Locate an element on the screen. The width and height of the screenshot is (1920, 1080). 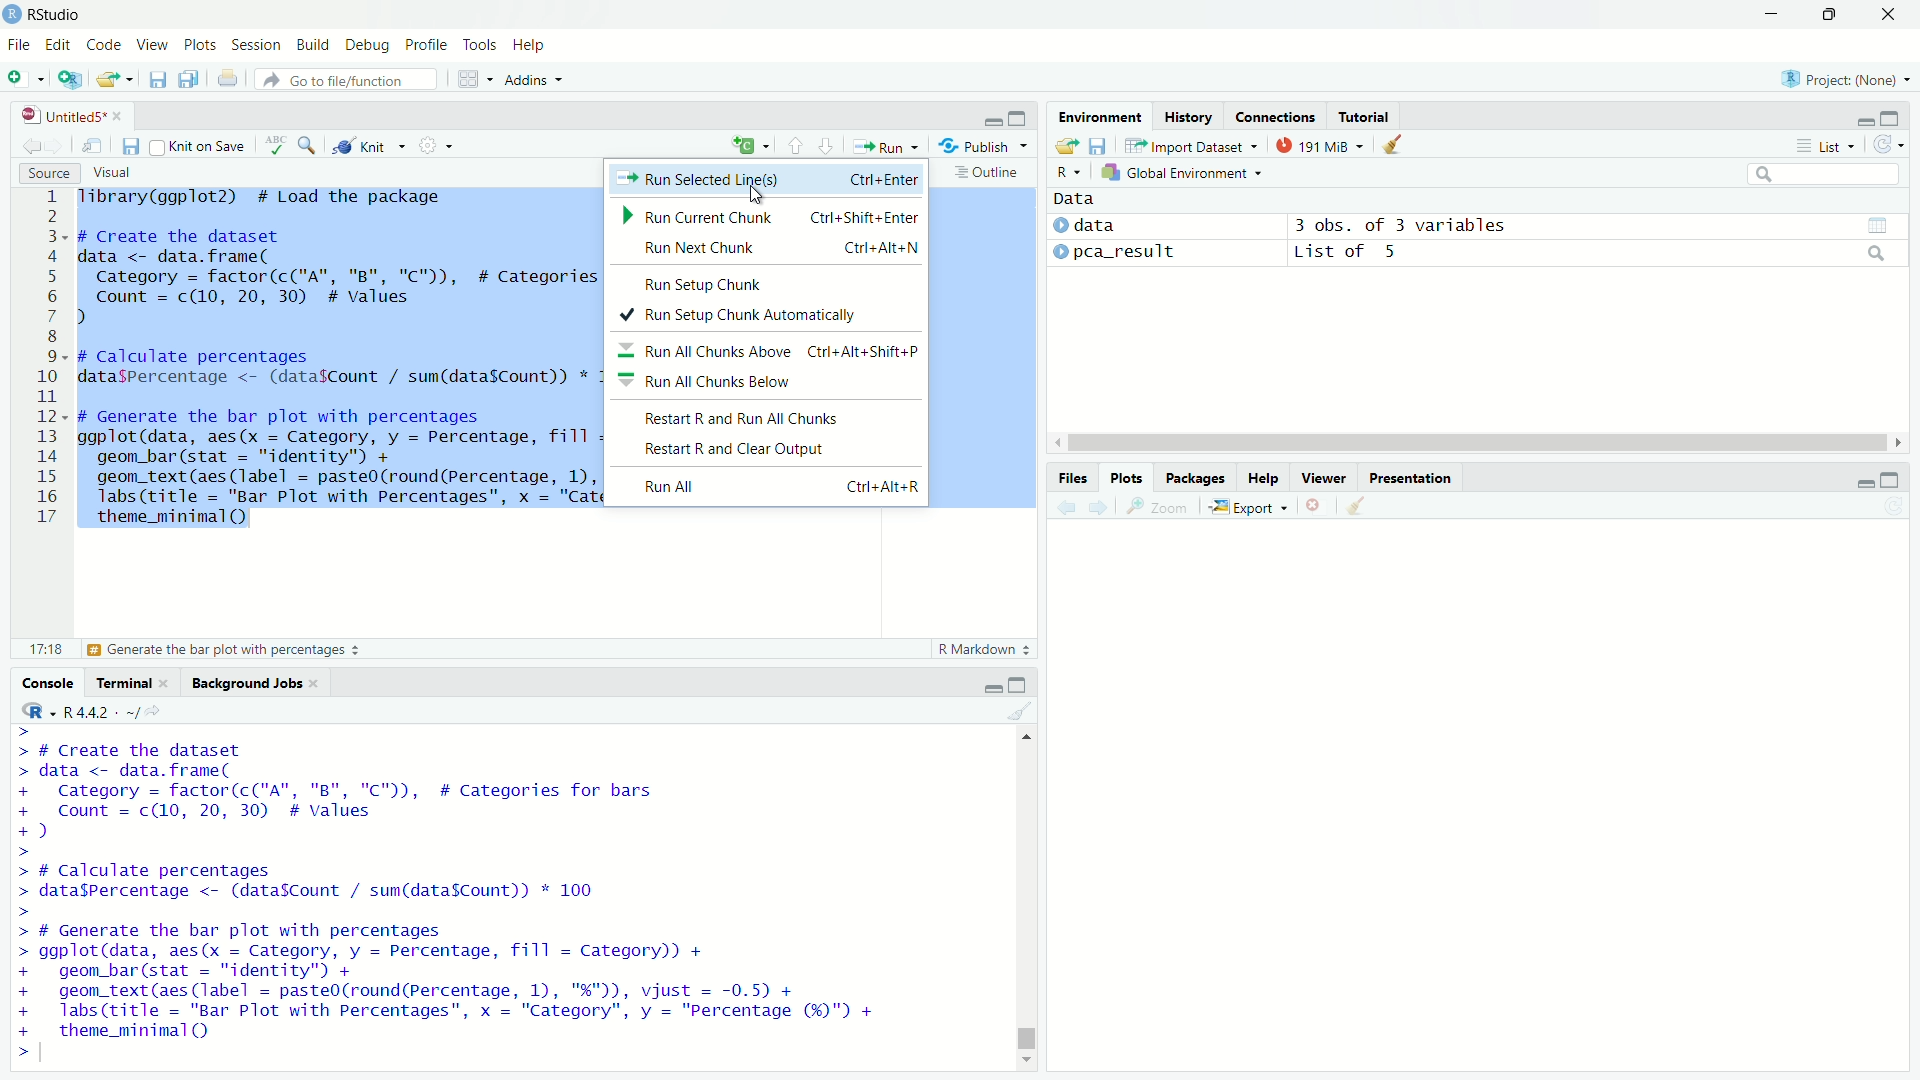
Code is located at coordinates (105, 46).